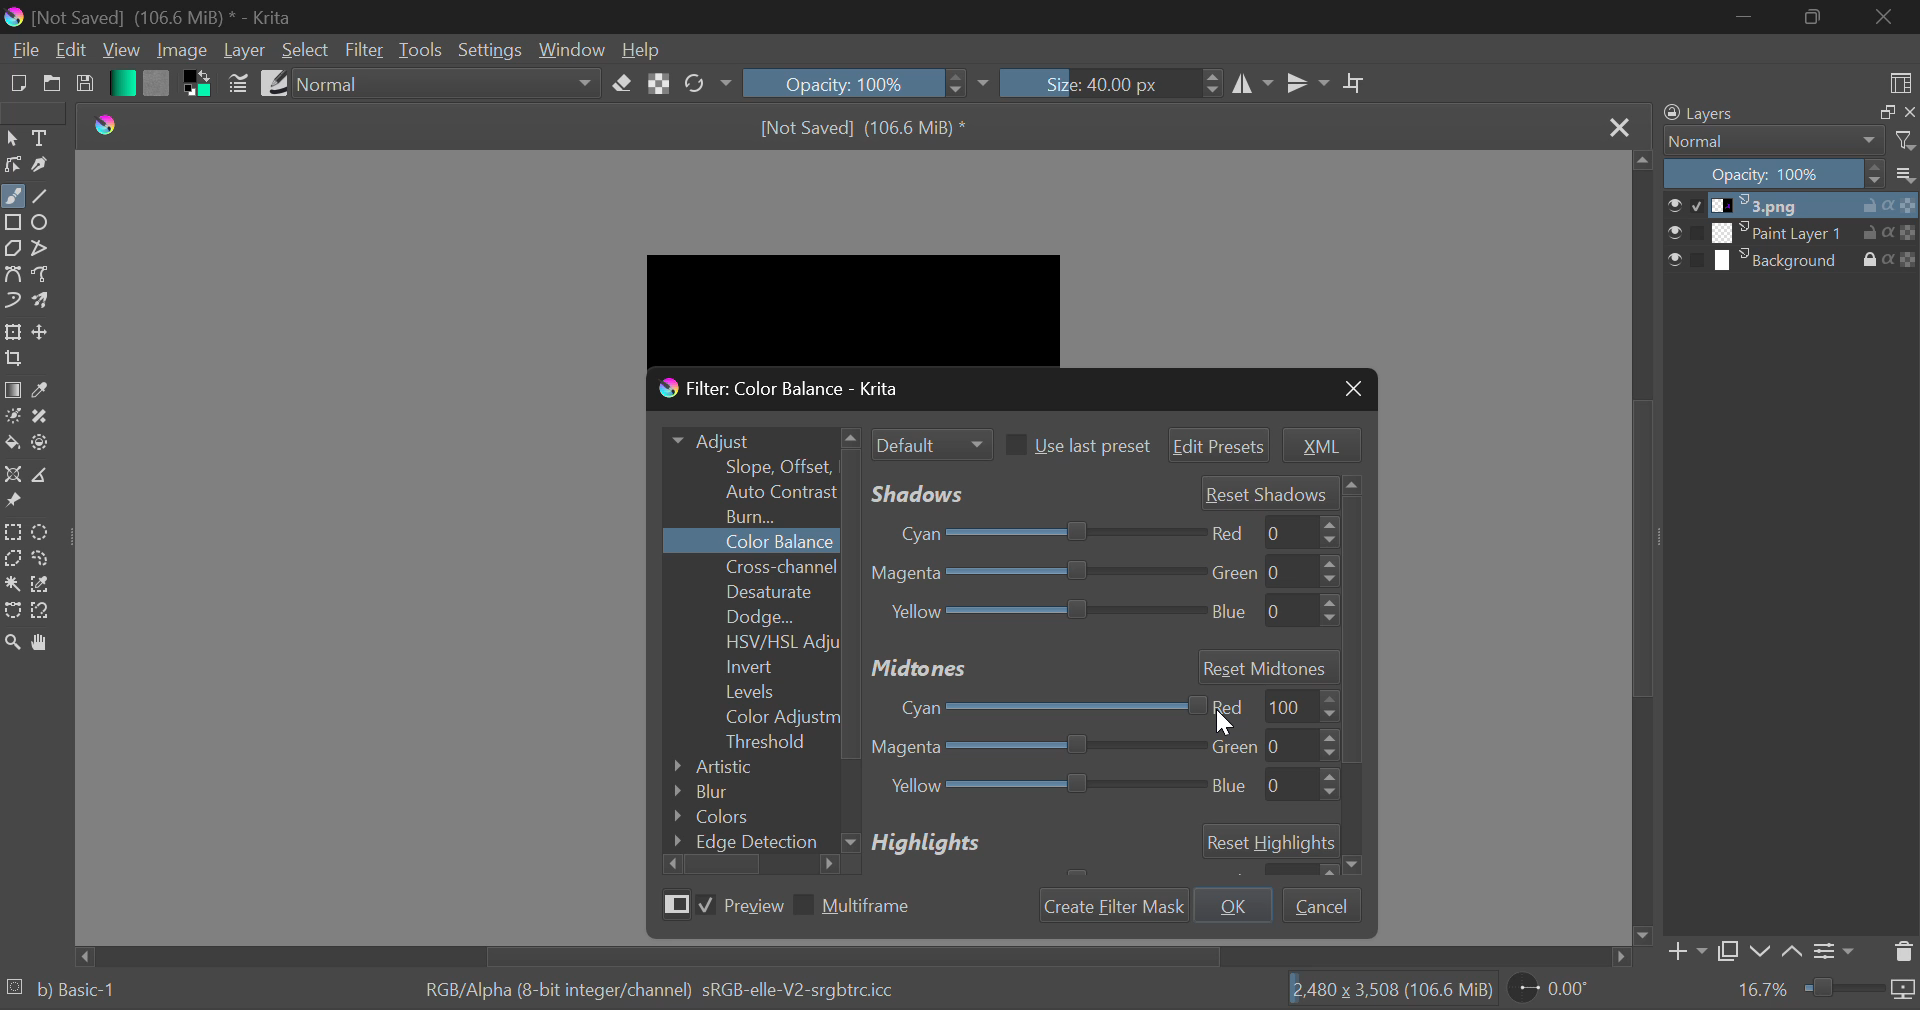  Describe the element at coordinates (46, 276) in the screenshot. I see `Freehand Path Tool` at that location.